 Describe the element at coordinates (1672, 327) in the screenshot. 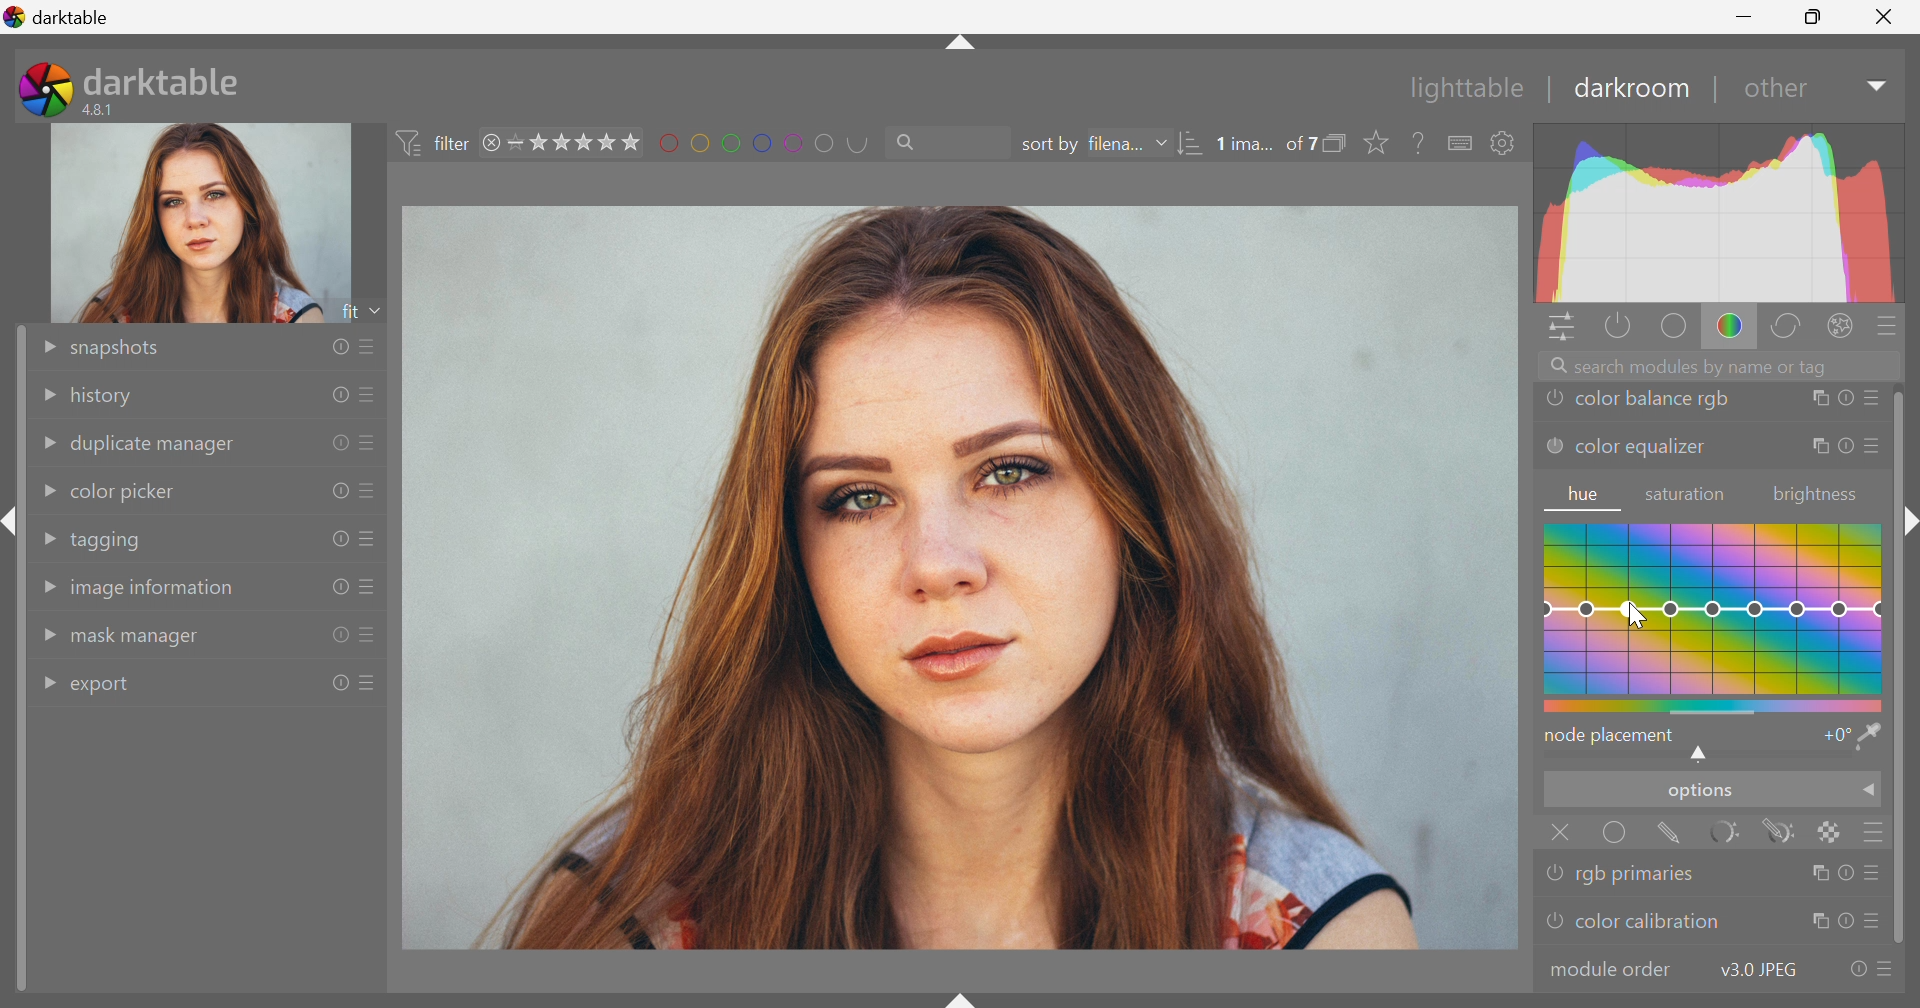

I see `base` at that location.